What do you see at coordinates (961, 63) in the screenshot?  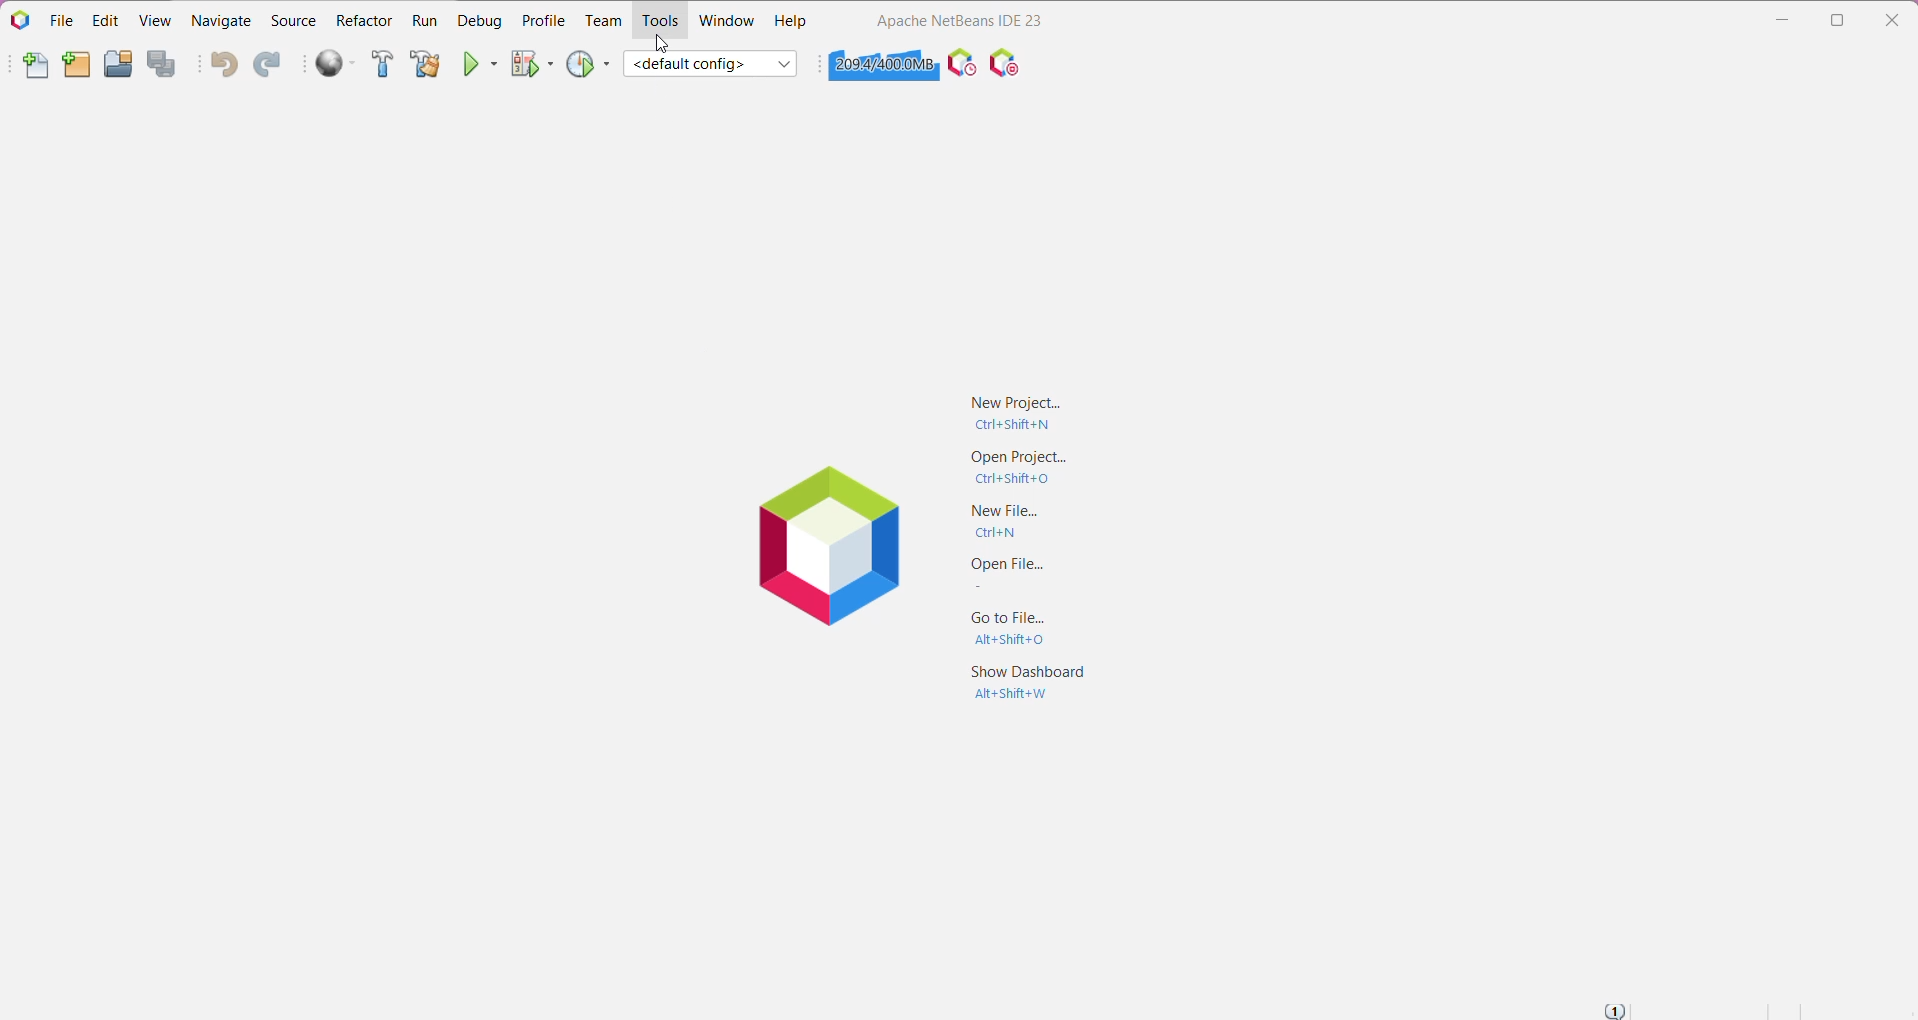 I see `Profile the IDE` at bounding box center [961, 63].